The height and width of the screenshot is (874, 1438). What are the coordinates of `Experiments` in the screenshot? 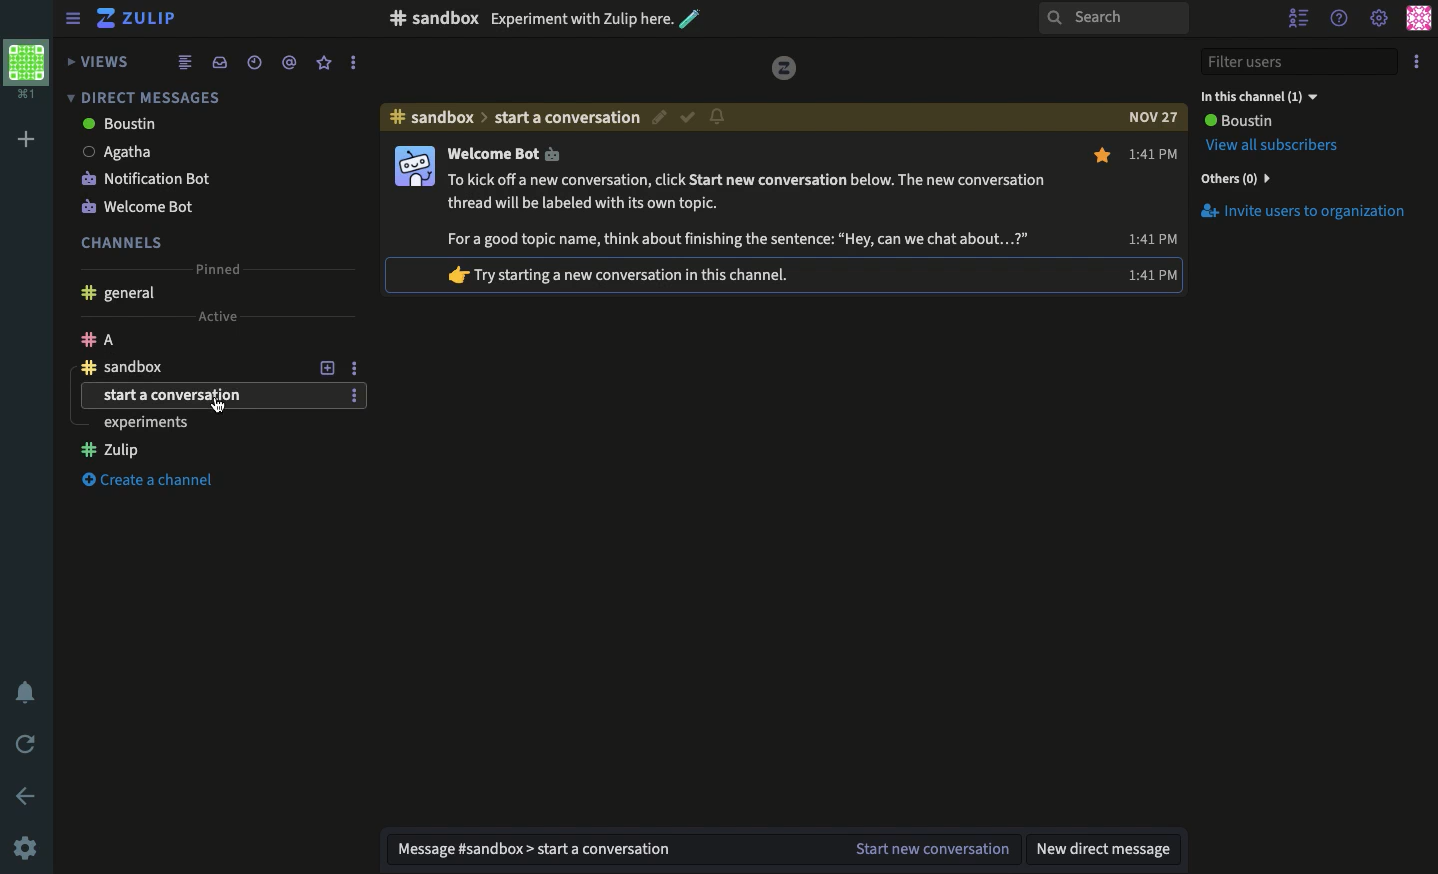 It's located at (206, 451).